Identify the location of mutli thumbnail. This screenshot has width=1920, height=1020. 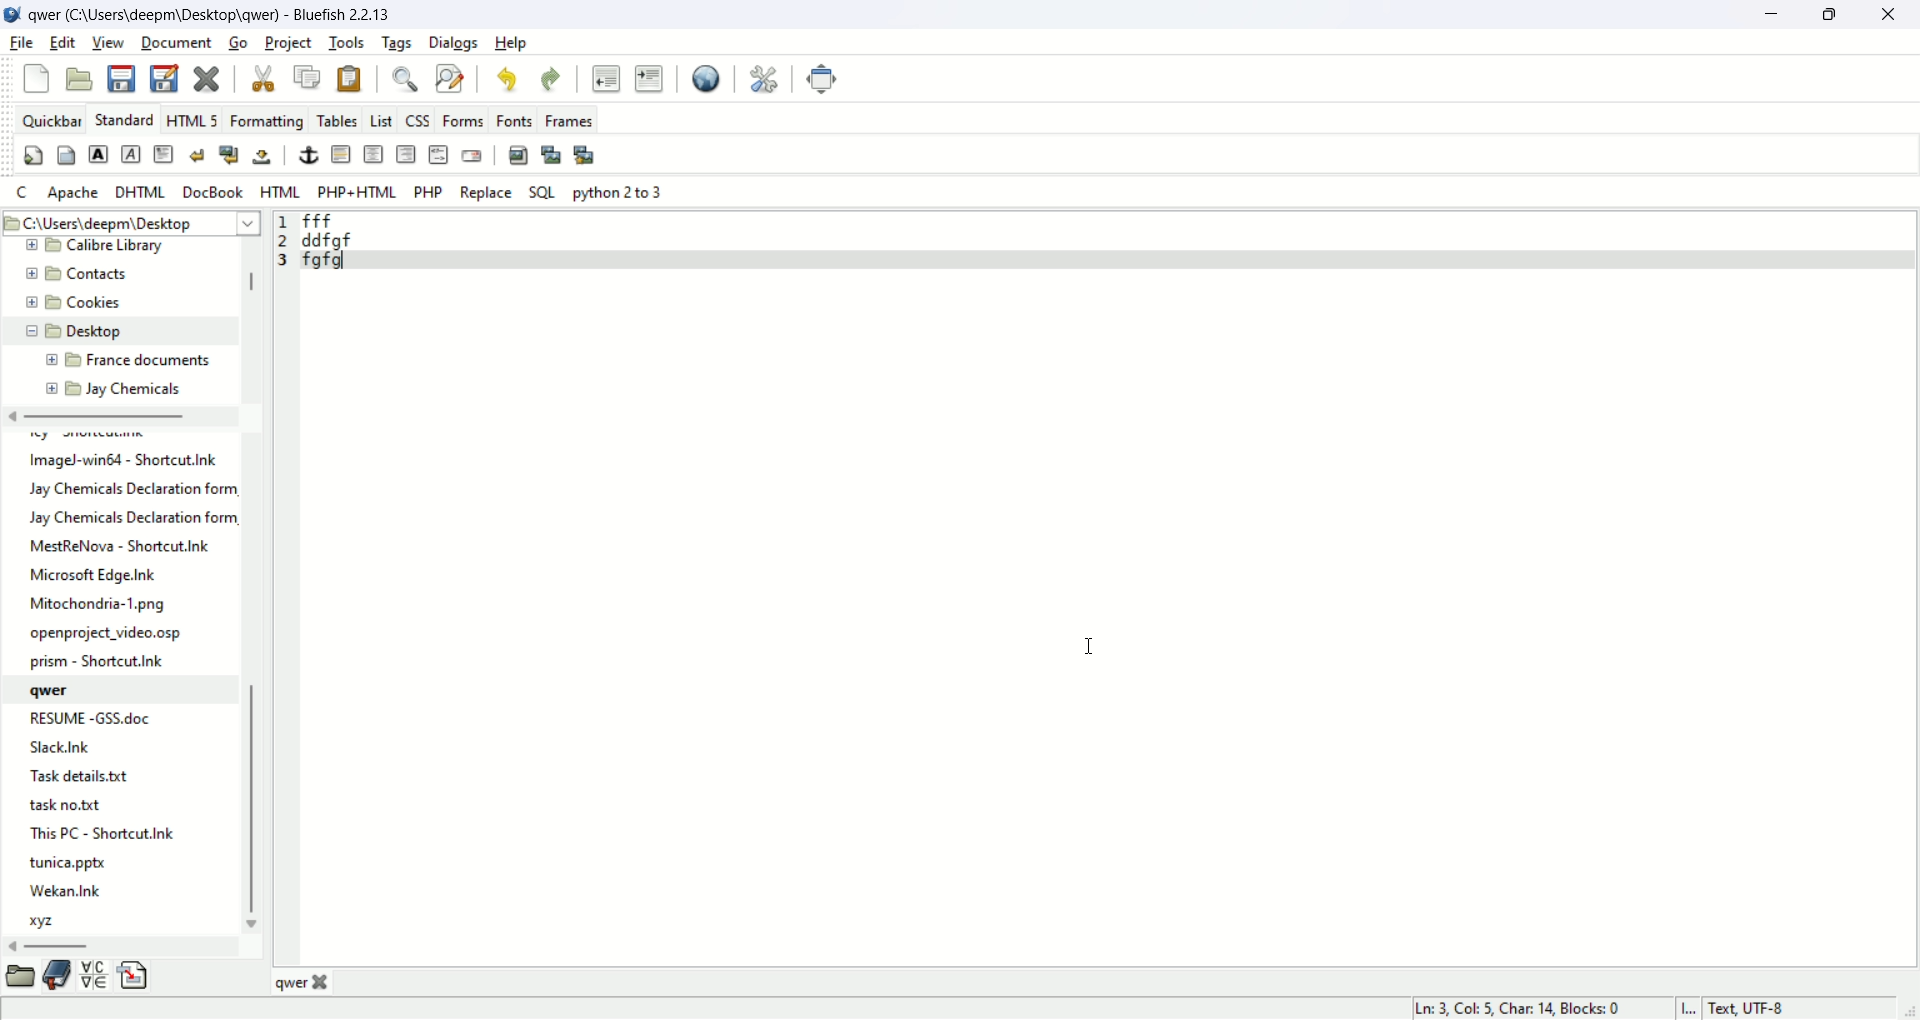
(582, 153).